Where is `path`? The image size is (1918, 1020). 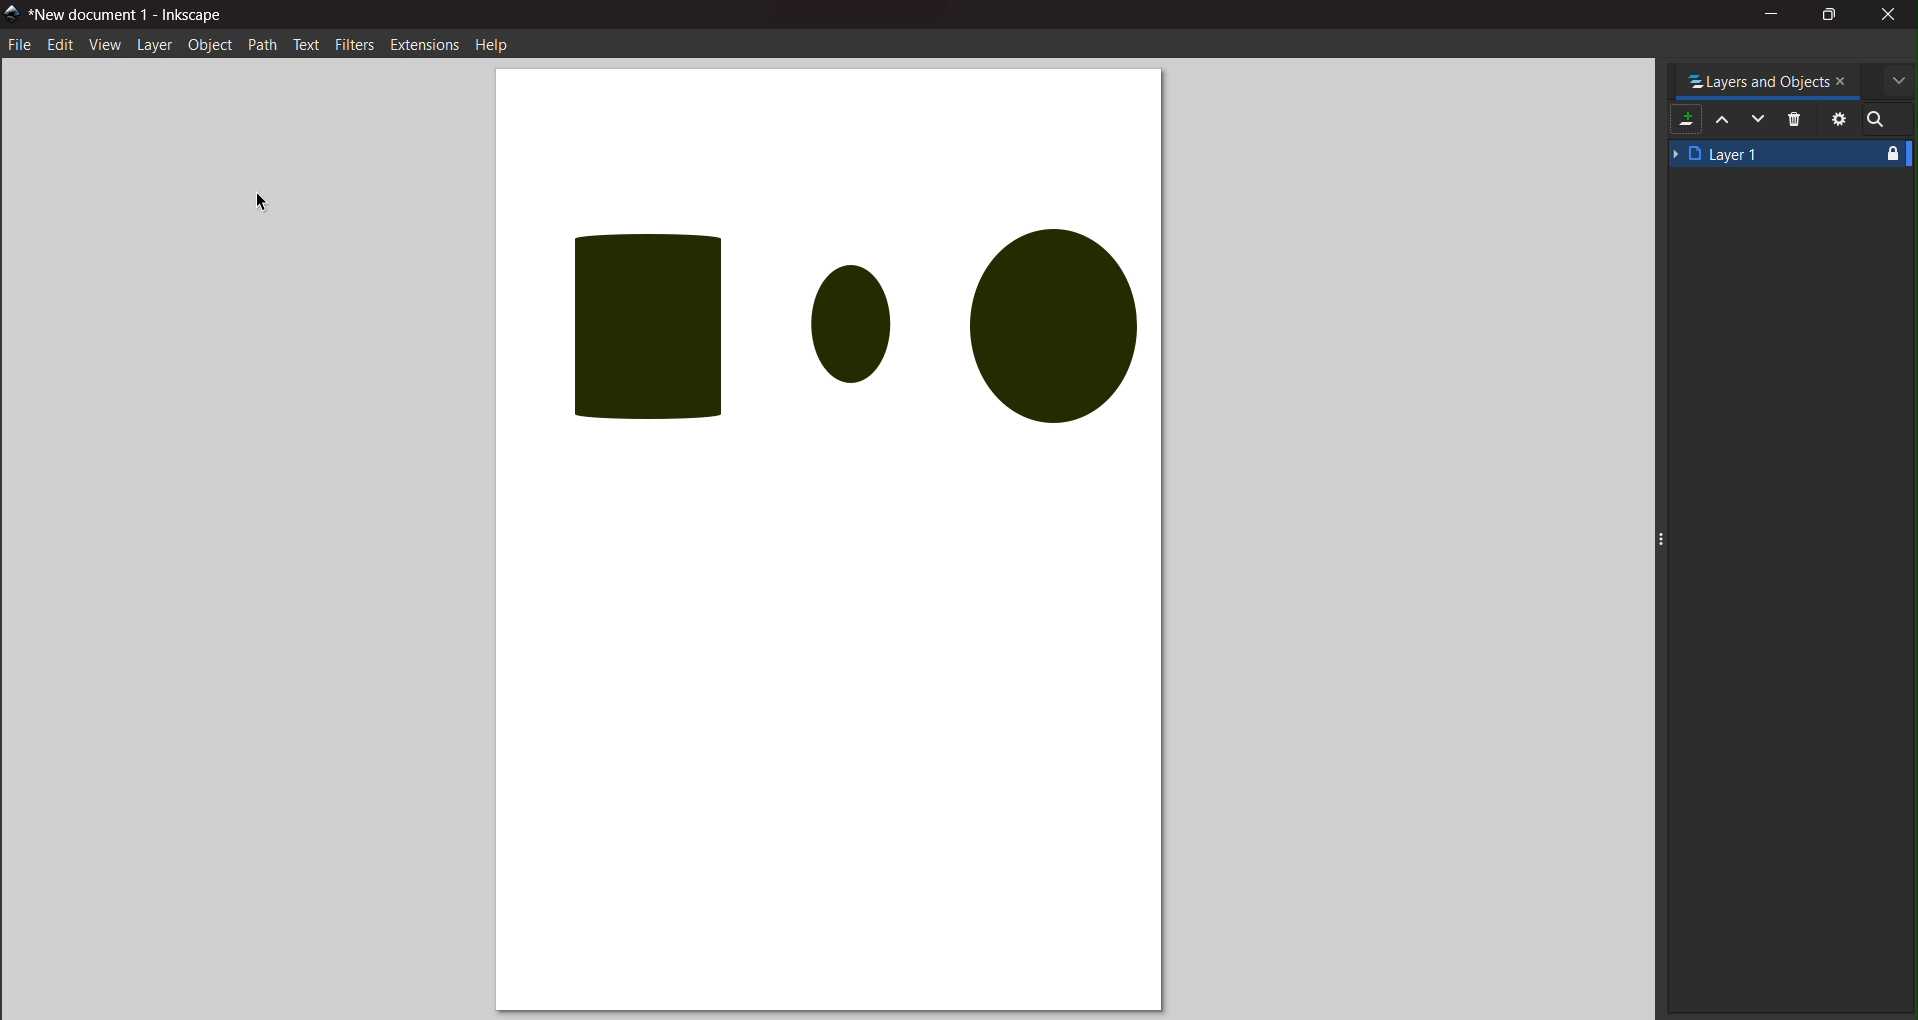
path is located at coordinates (263, 45).